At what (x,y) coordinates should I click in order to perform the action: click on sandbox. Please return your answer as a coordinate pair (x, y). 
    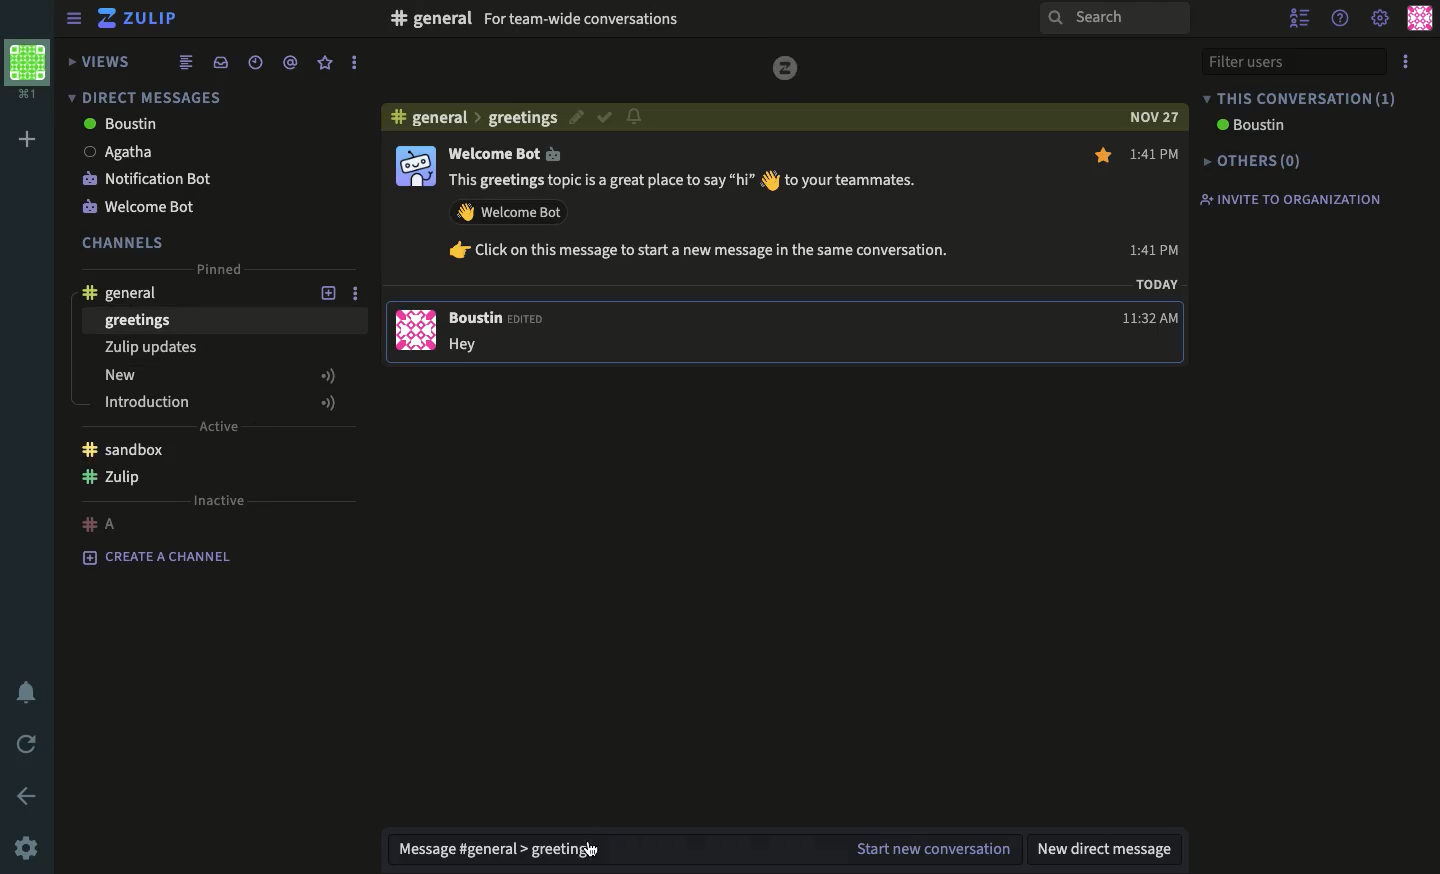
    Looking at the image, I should click on (127, 447).